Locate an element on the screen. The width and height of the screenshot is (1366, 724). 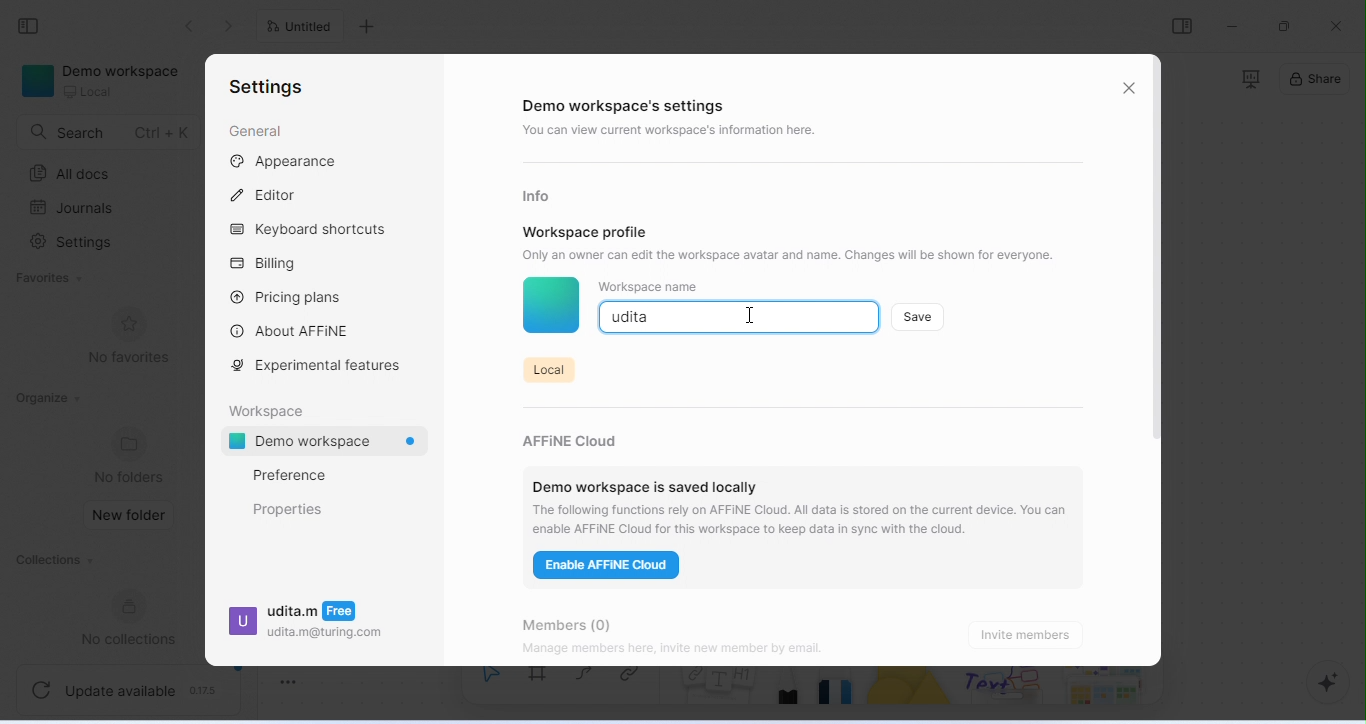
billing is located at coordinates (269, 264).